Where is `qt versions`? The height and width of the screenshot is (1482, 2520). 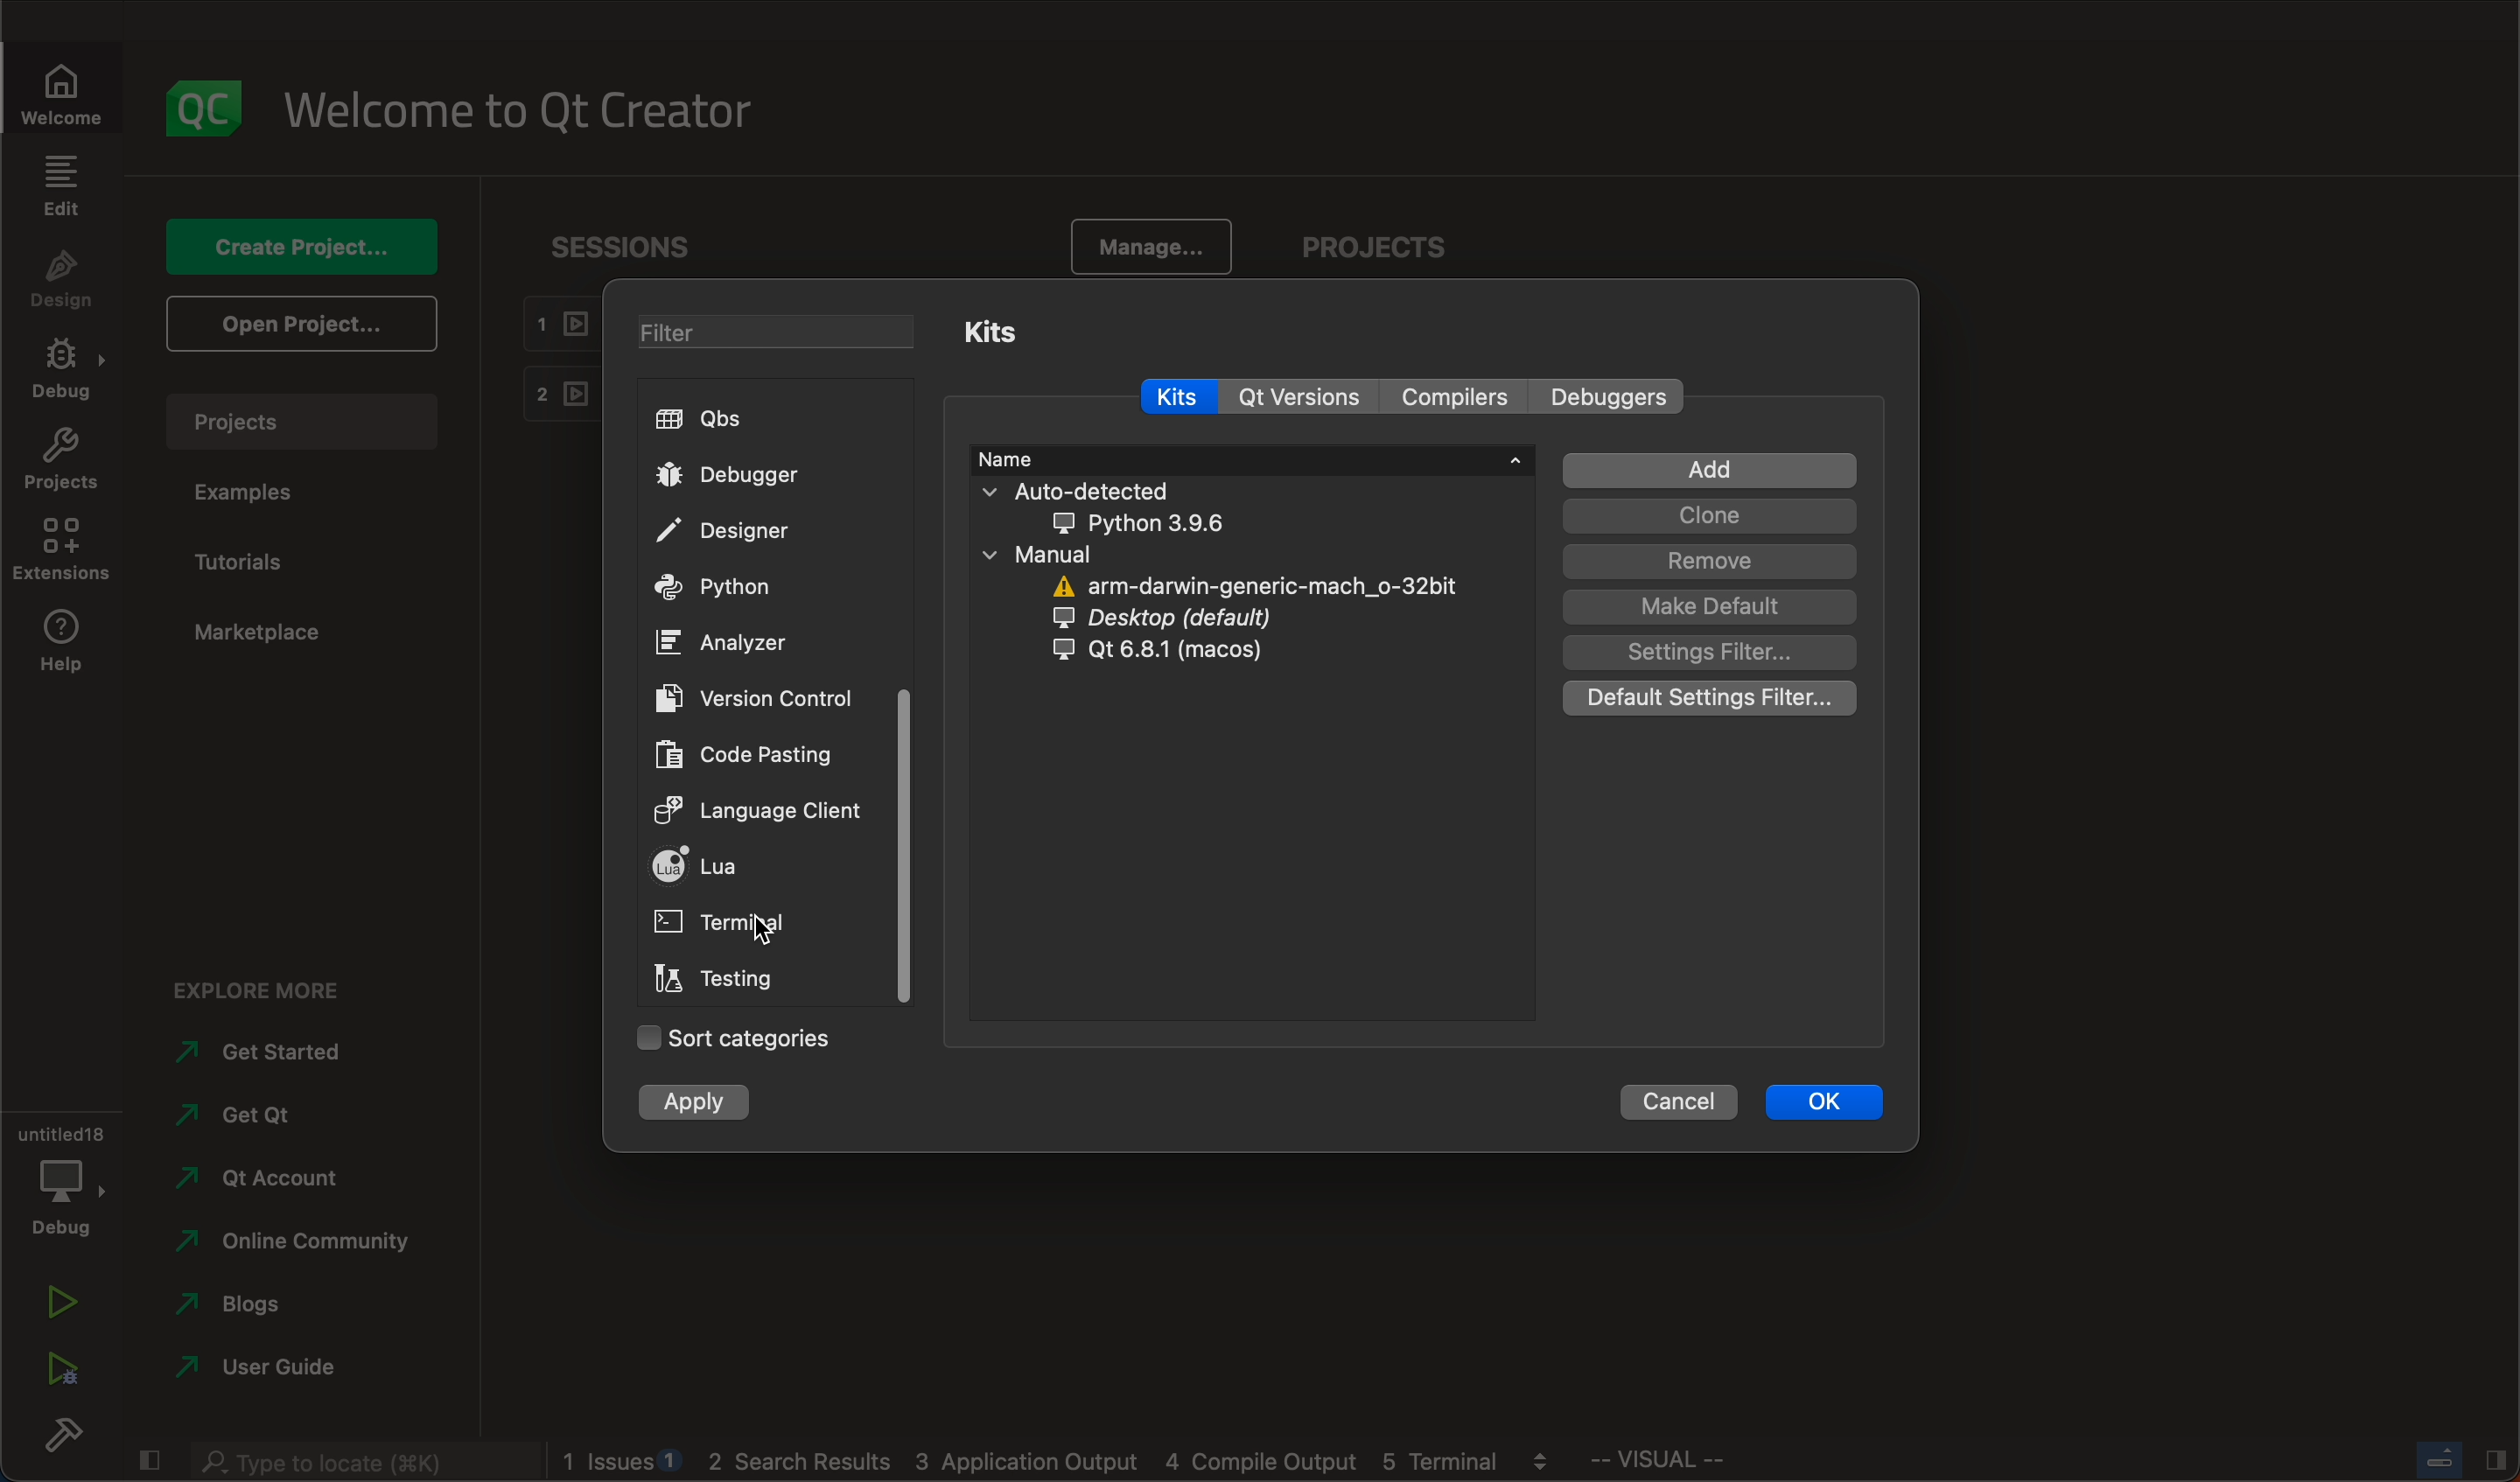
qt versions is located at coordinates (1308, 397).